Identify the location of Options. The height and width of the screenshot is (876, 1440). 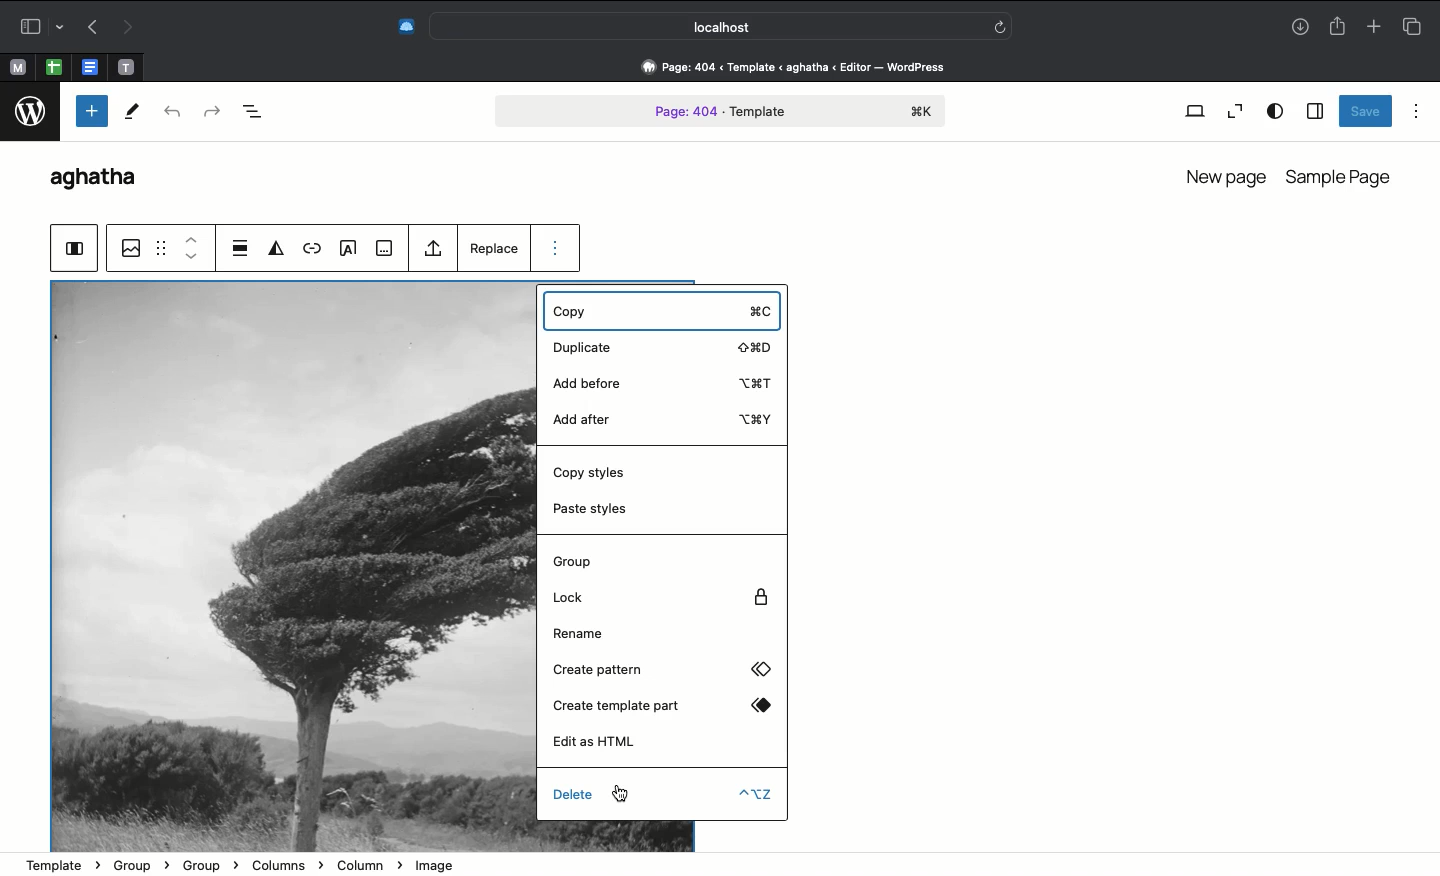
(556, 247).